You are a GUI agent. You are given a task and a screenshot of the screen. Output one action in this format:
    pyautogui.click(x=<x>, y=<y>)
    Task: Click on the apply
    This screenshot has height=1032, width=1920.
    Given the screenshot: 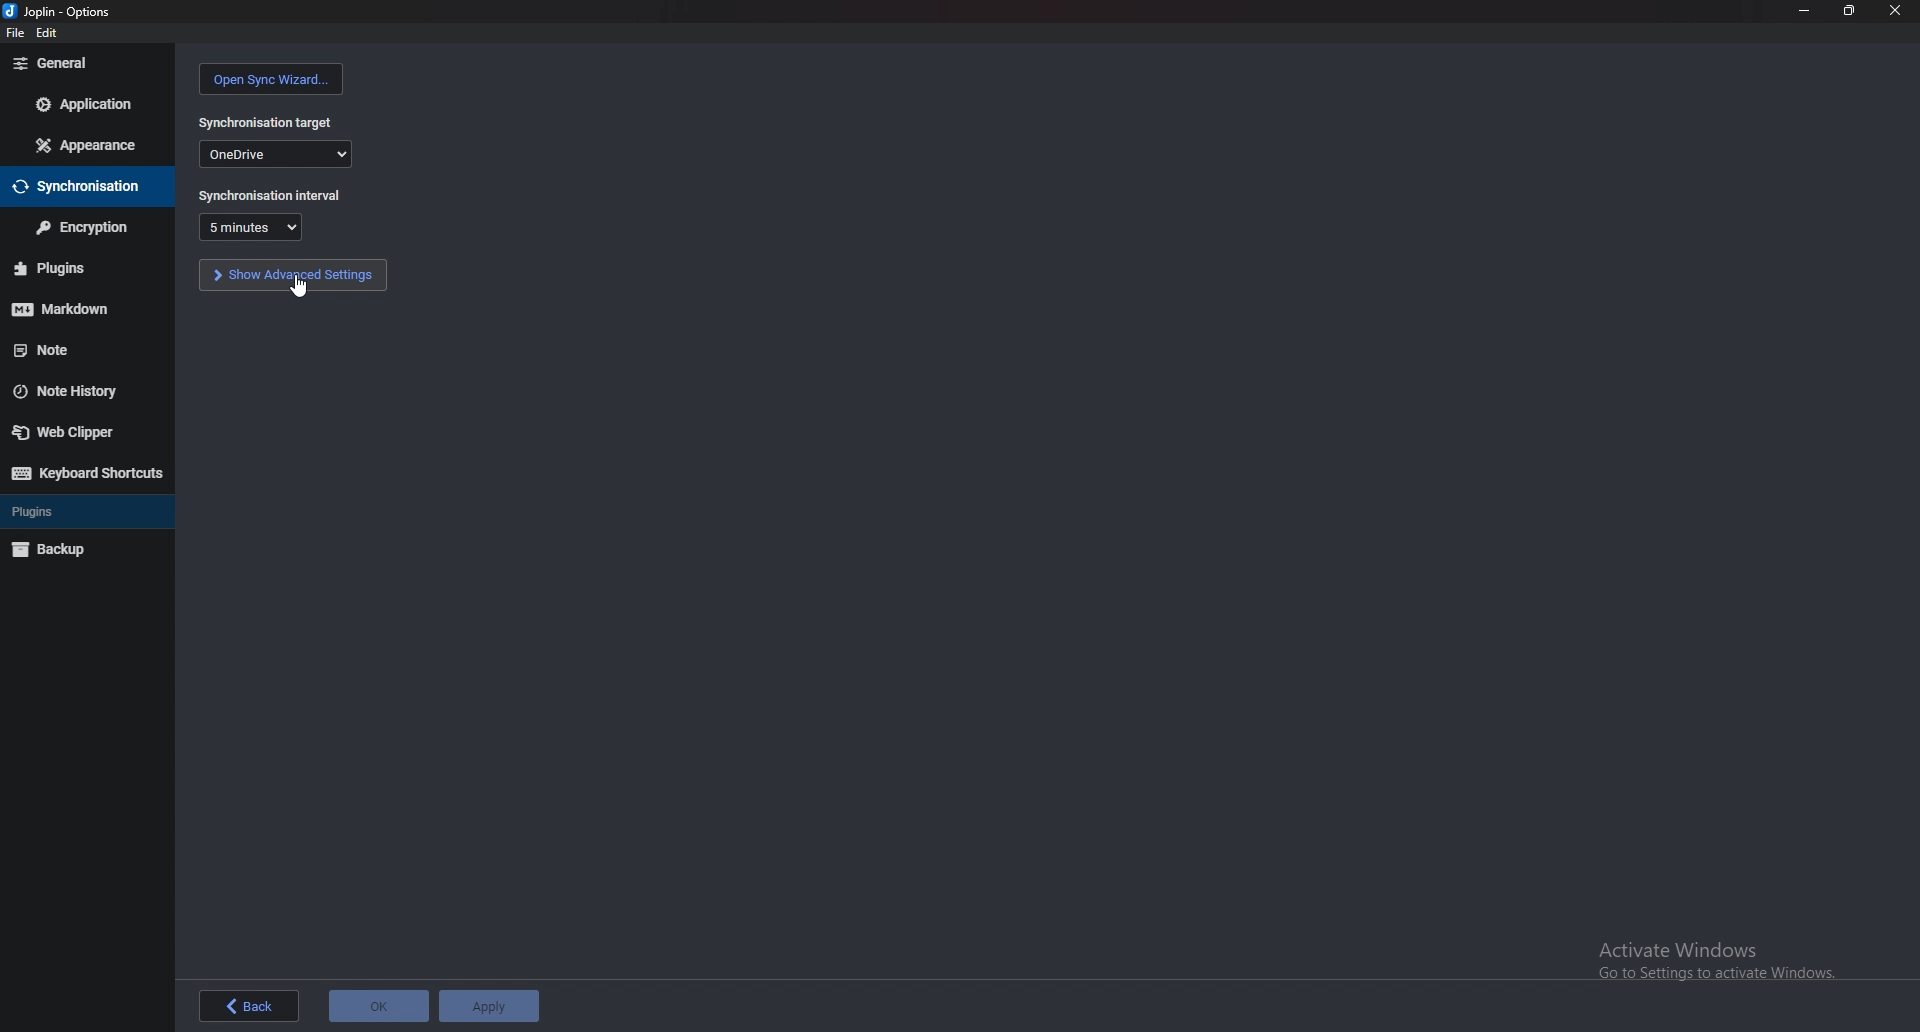 What is the action you would take?
    pyautogui.click(x=488, y=1006)
    